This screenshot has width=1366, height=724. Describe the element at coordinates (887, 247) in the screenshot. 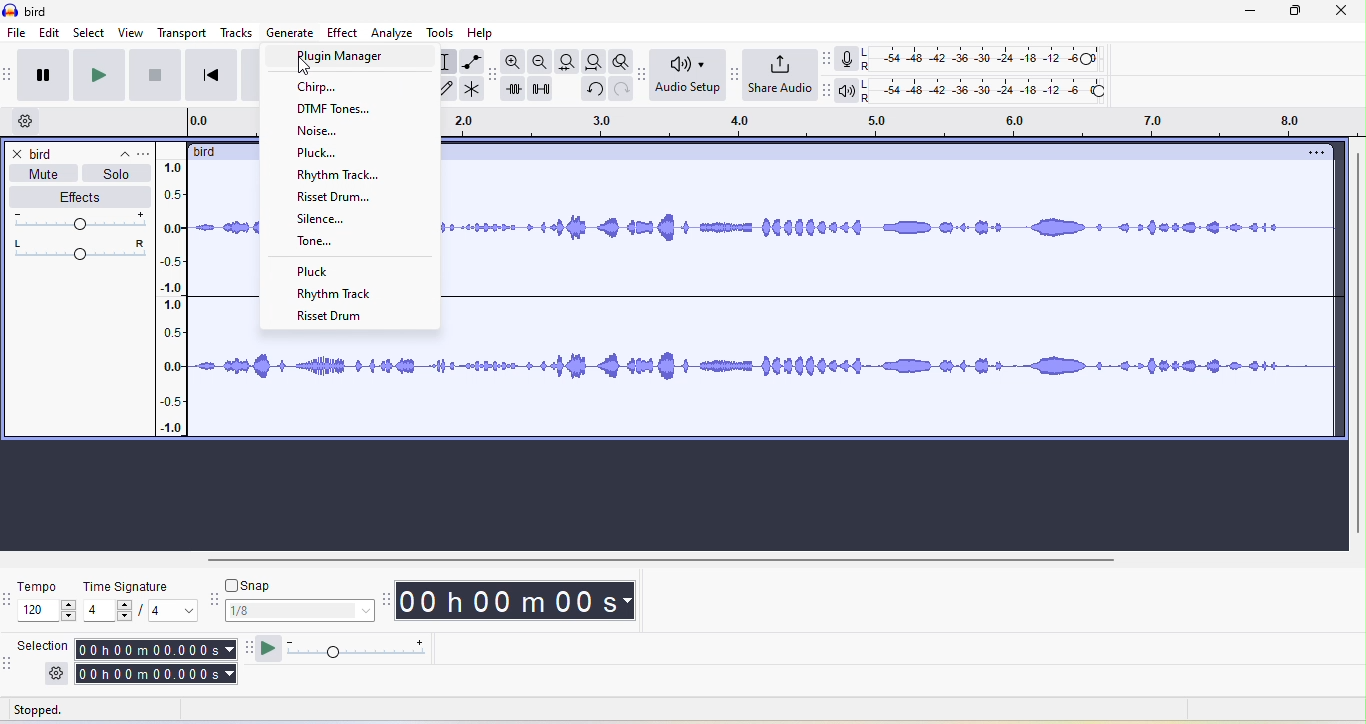

I see `waveform` at that location.